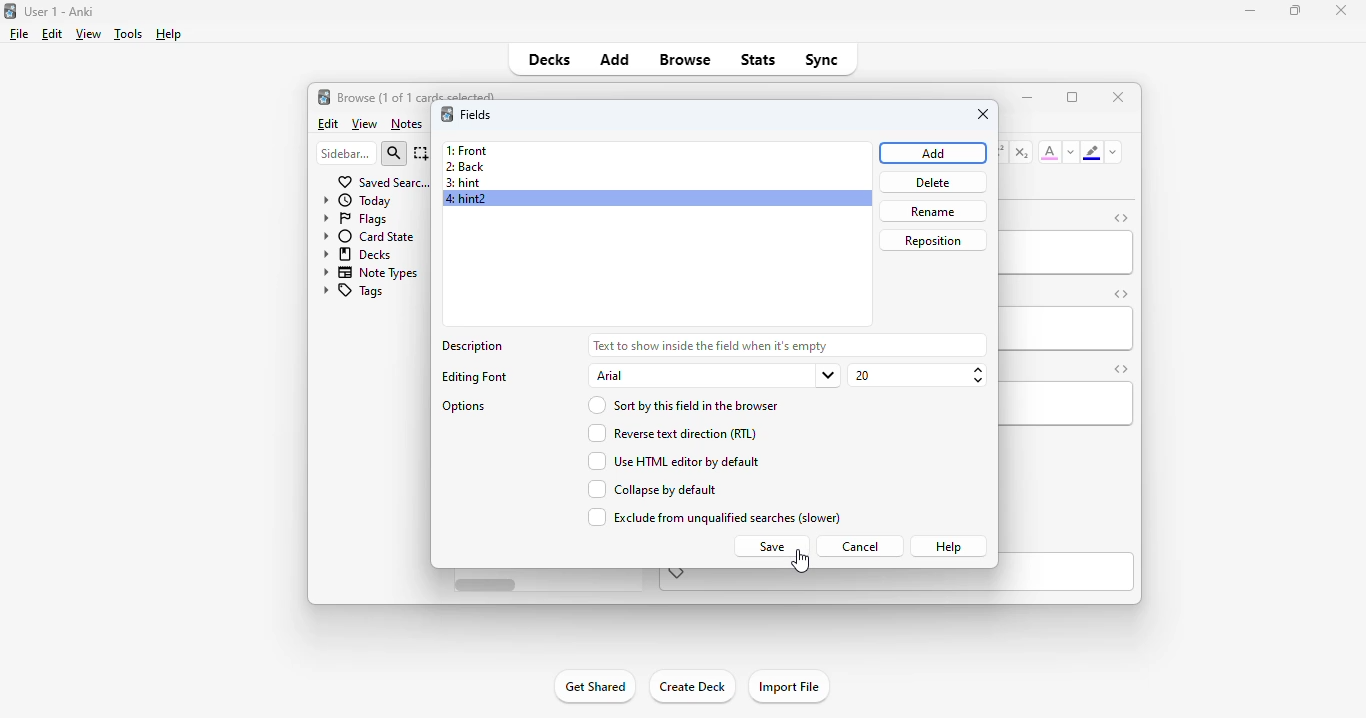  I want to click on help, so click(948, 546).